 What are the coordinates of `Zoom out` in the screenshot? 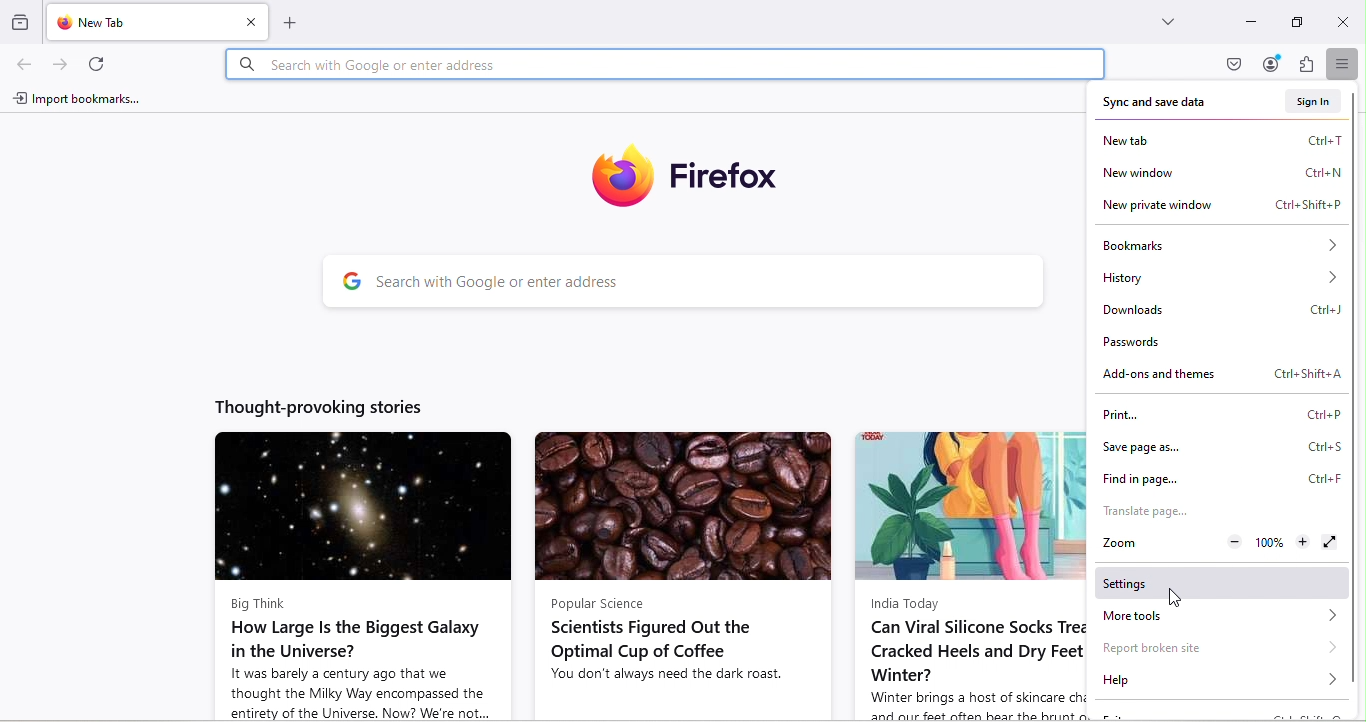 It's located at (1231, 545).